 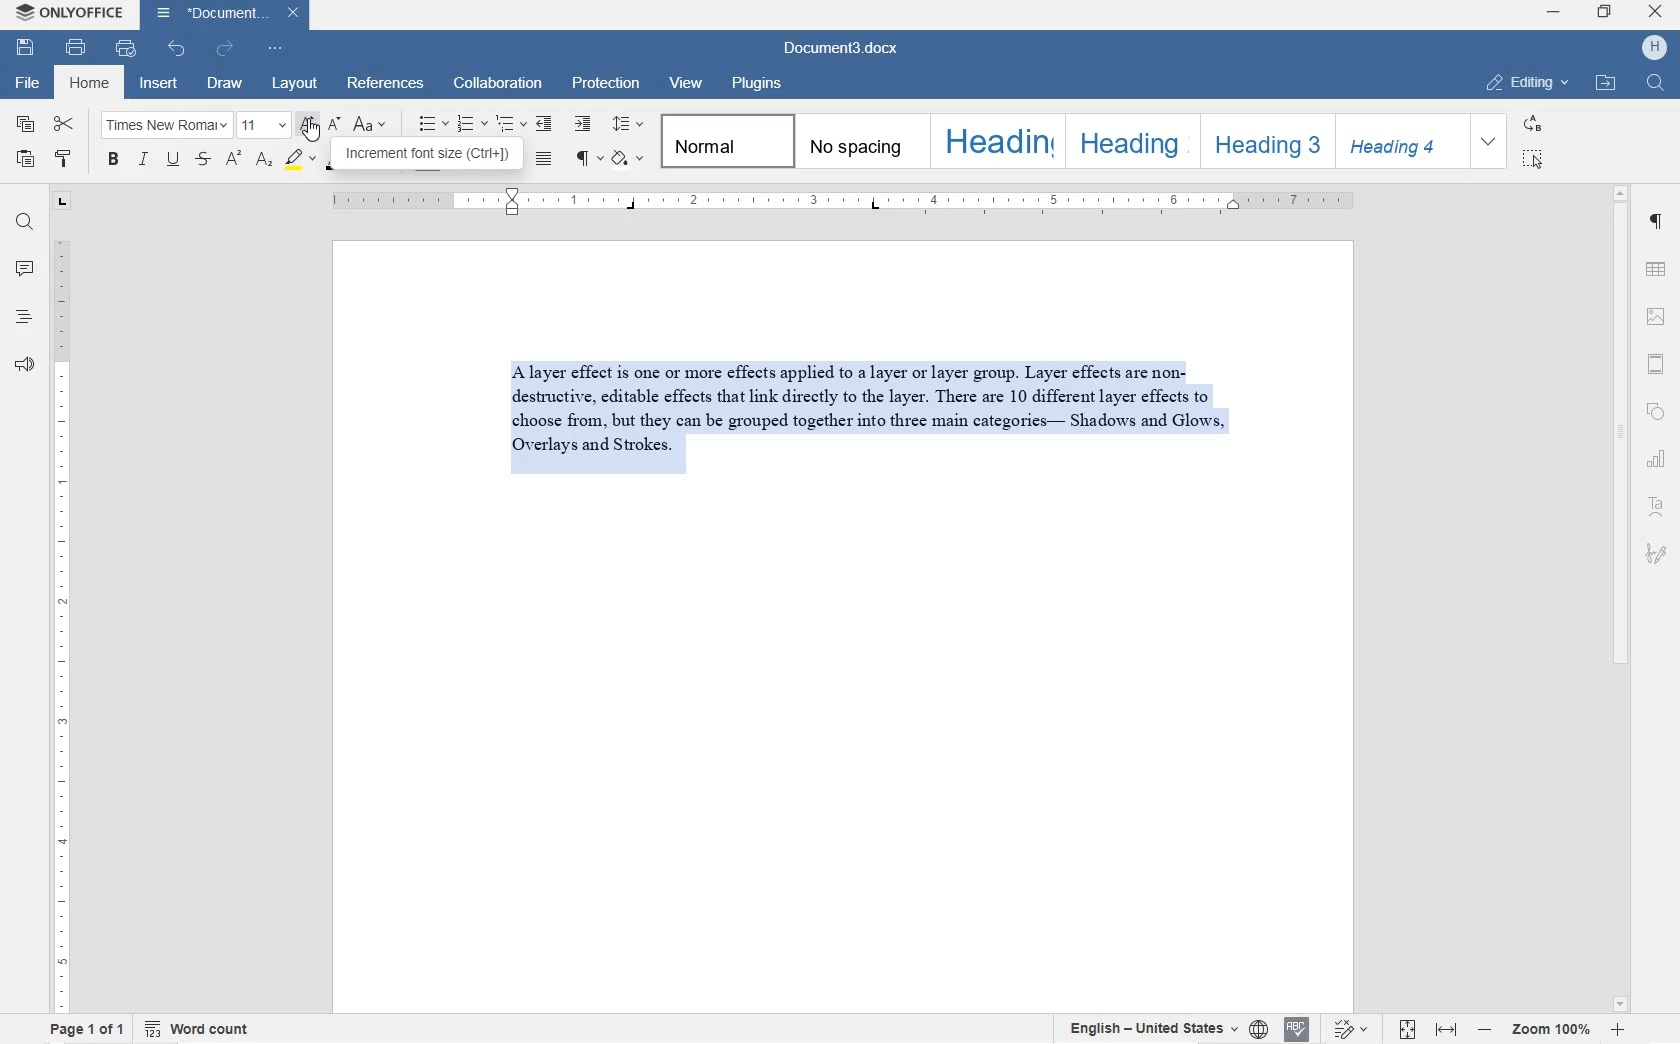 What do you see at coordinates (89, 1029) in the screenshot?
I see `page 1 of 1` at bounding box center [89, 1029].